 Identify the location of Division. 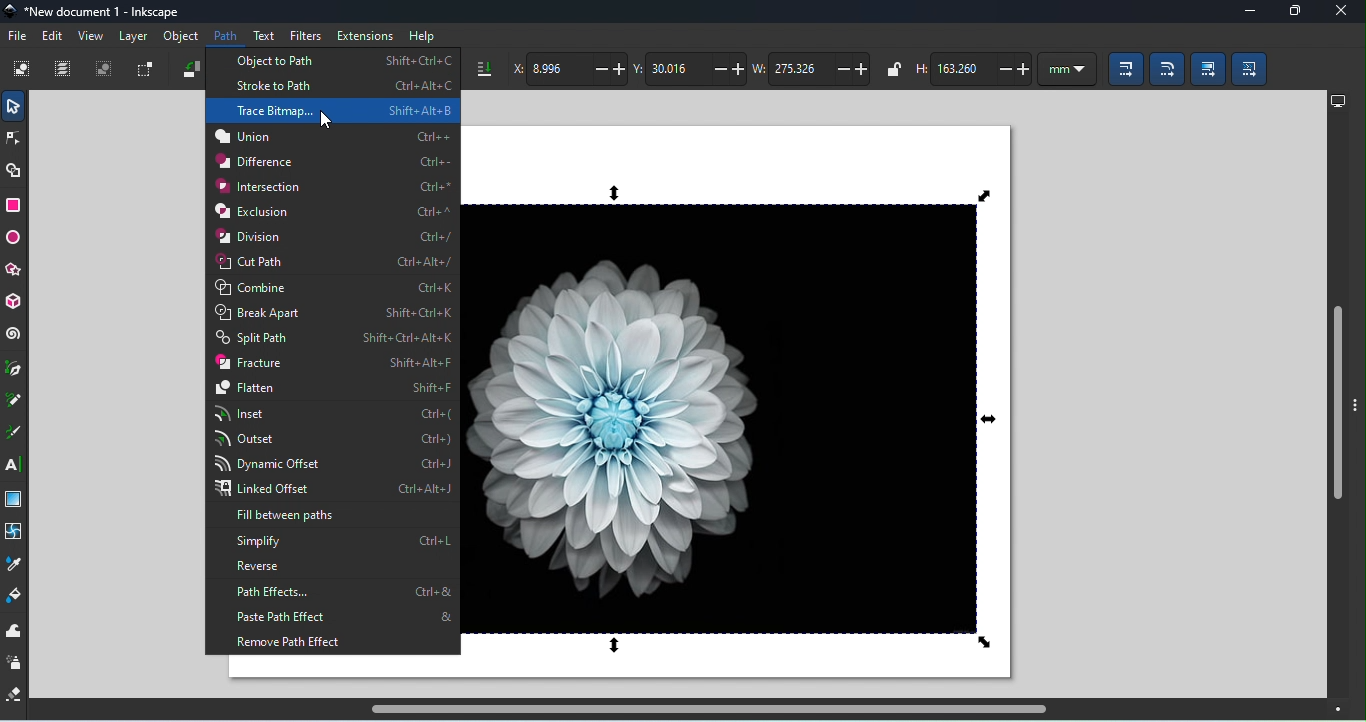
(330, 236).